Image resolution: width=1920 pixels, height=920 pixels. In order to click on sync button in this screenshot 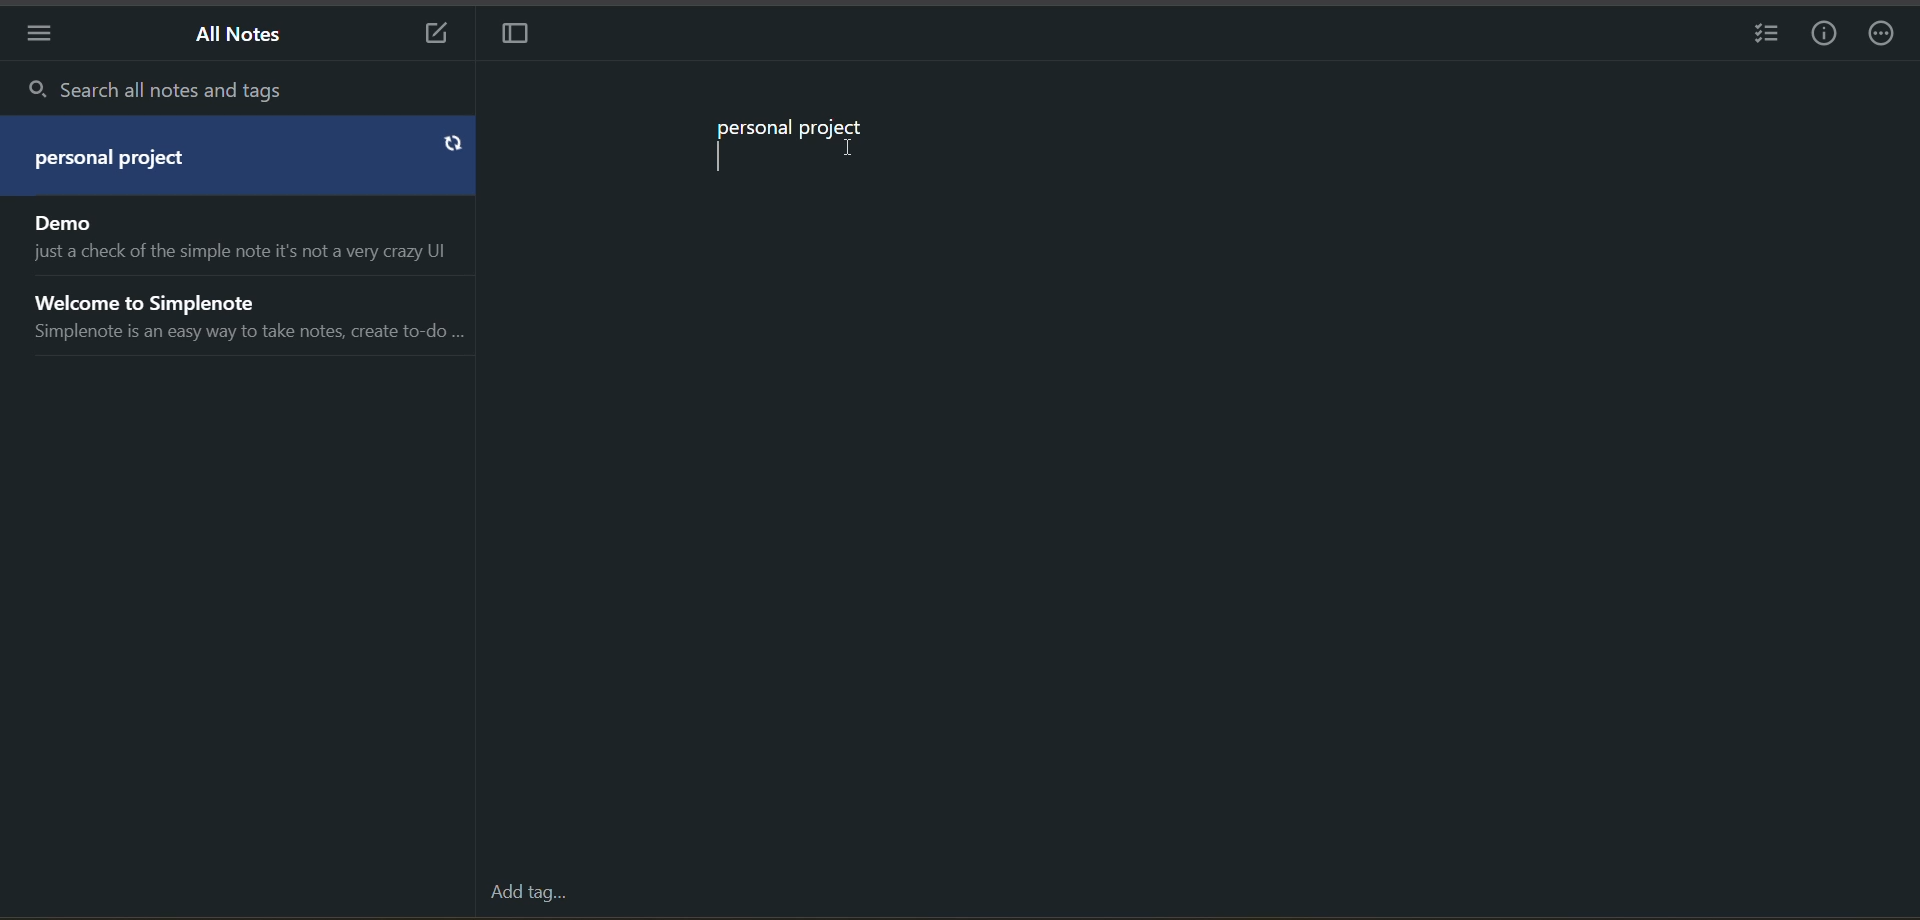, I will do `click(452, 145)`.